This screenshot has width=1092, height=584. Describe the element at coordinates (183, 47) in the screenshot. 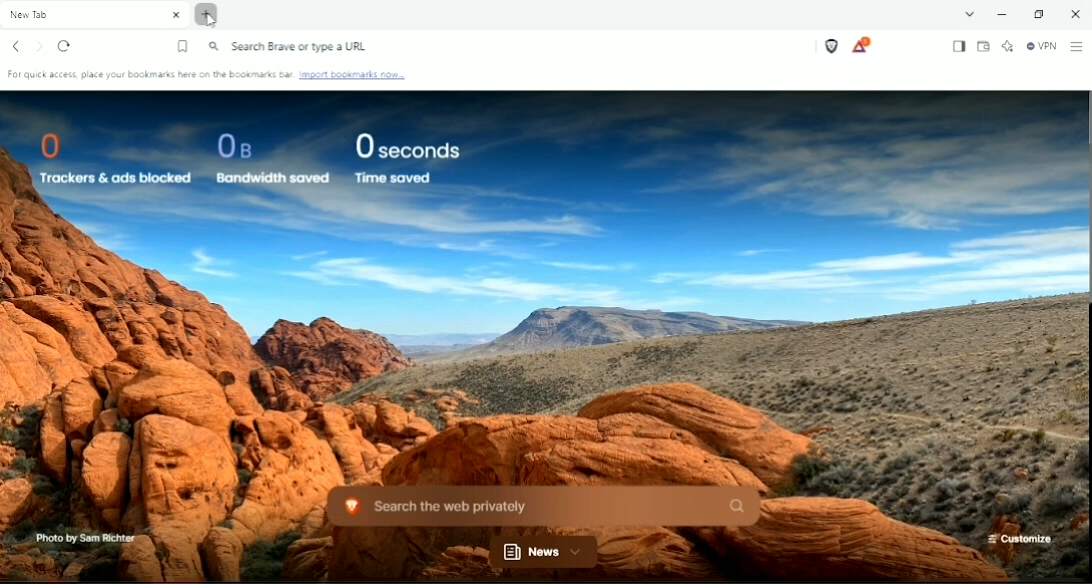

I see `Bookmark this tab` at that location.